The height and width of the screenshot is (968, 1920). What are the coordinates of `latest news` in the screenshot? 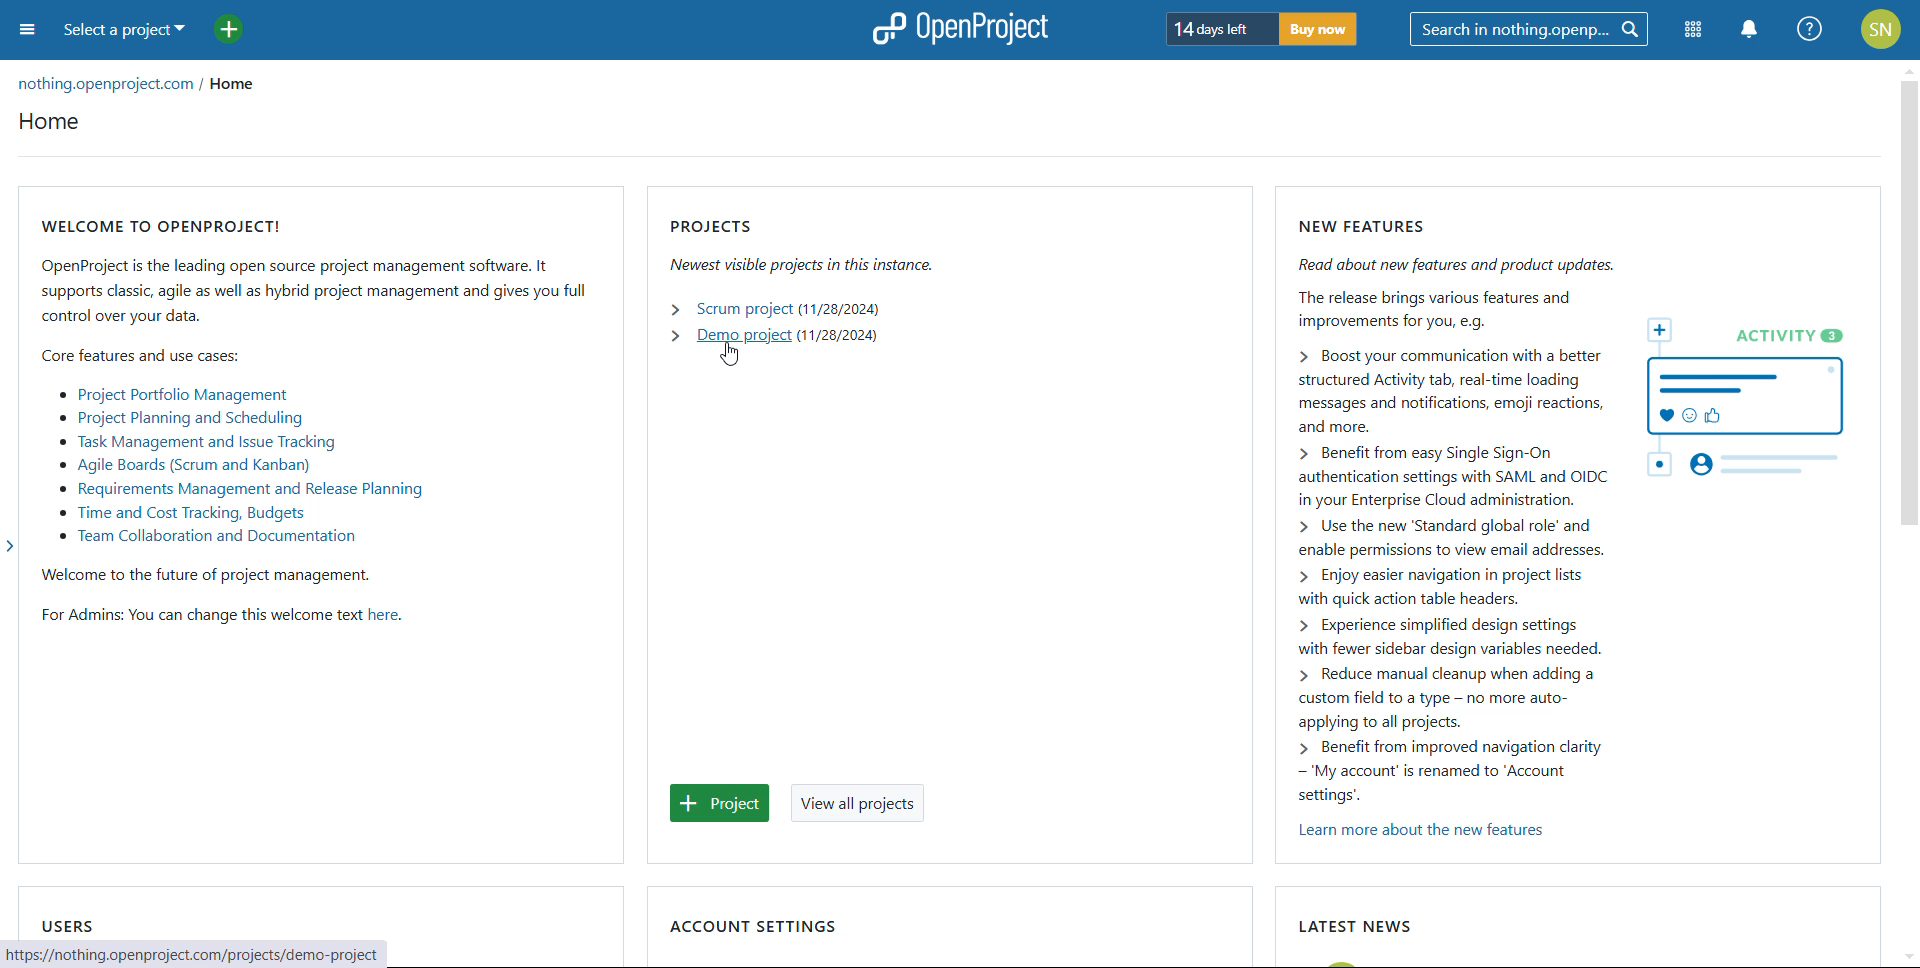 It's located at (1355, 927).